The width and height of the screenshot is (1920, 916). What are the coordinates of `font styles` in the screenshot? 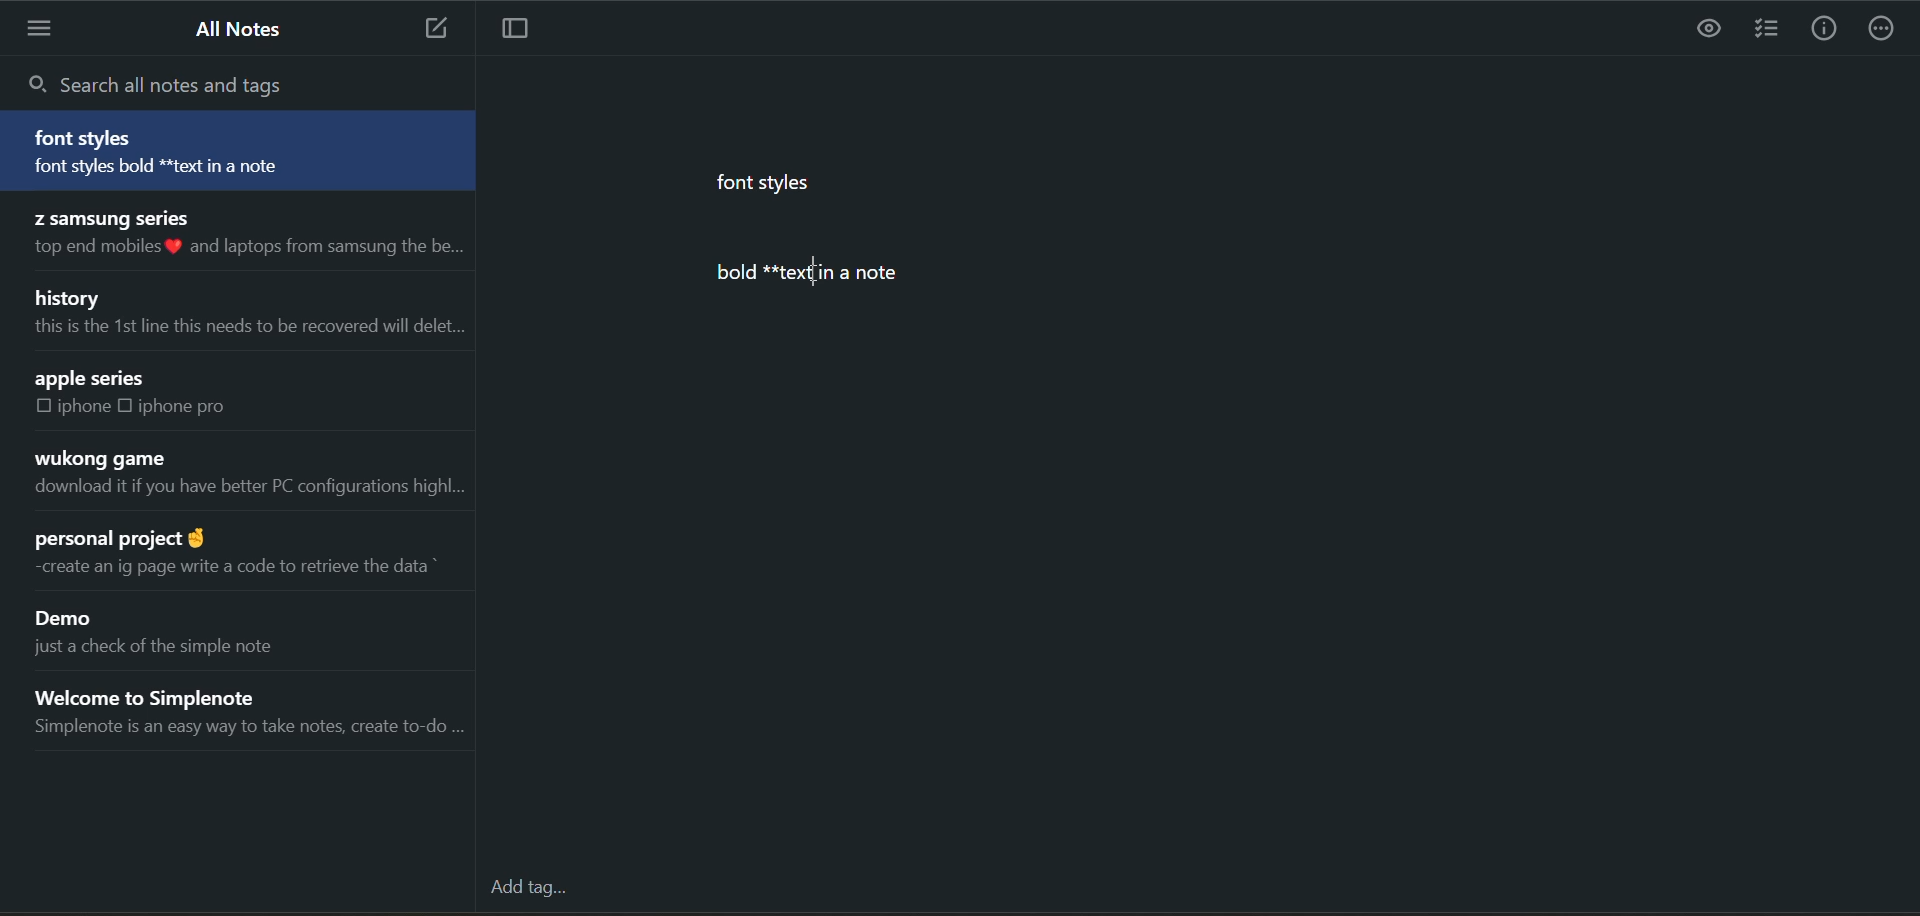 It's located at (770, 185).